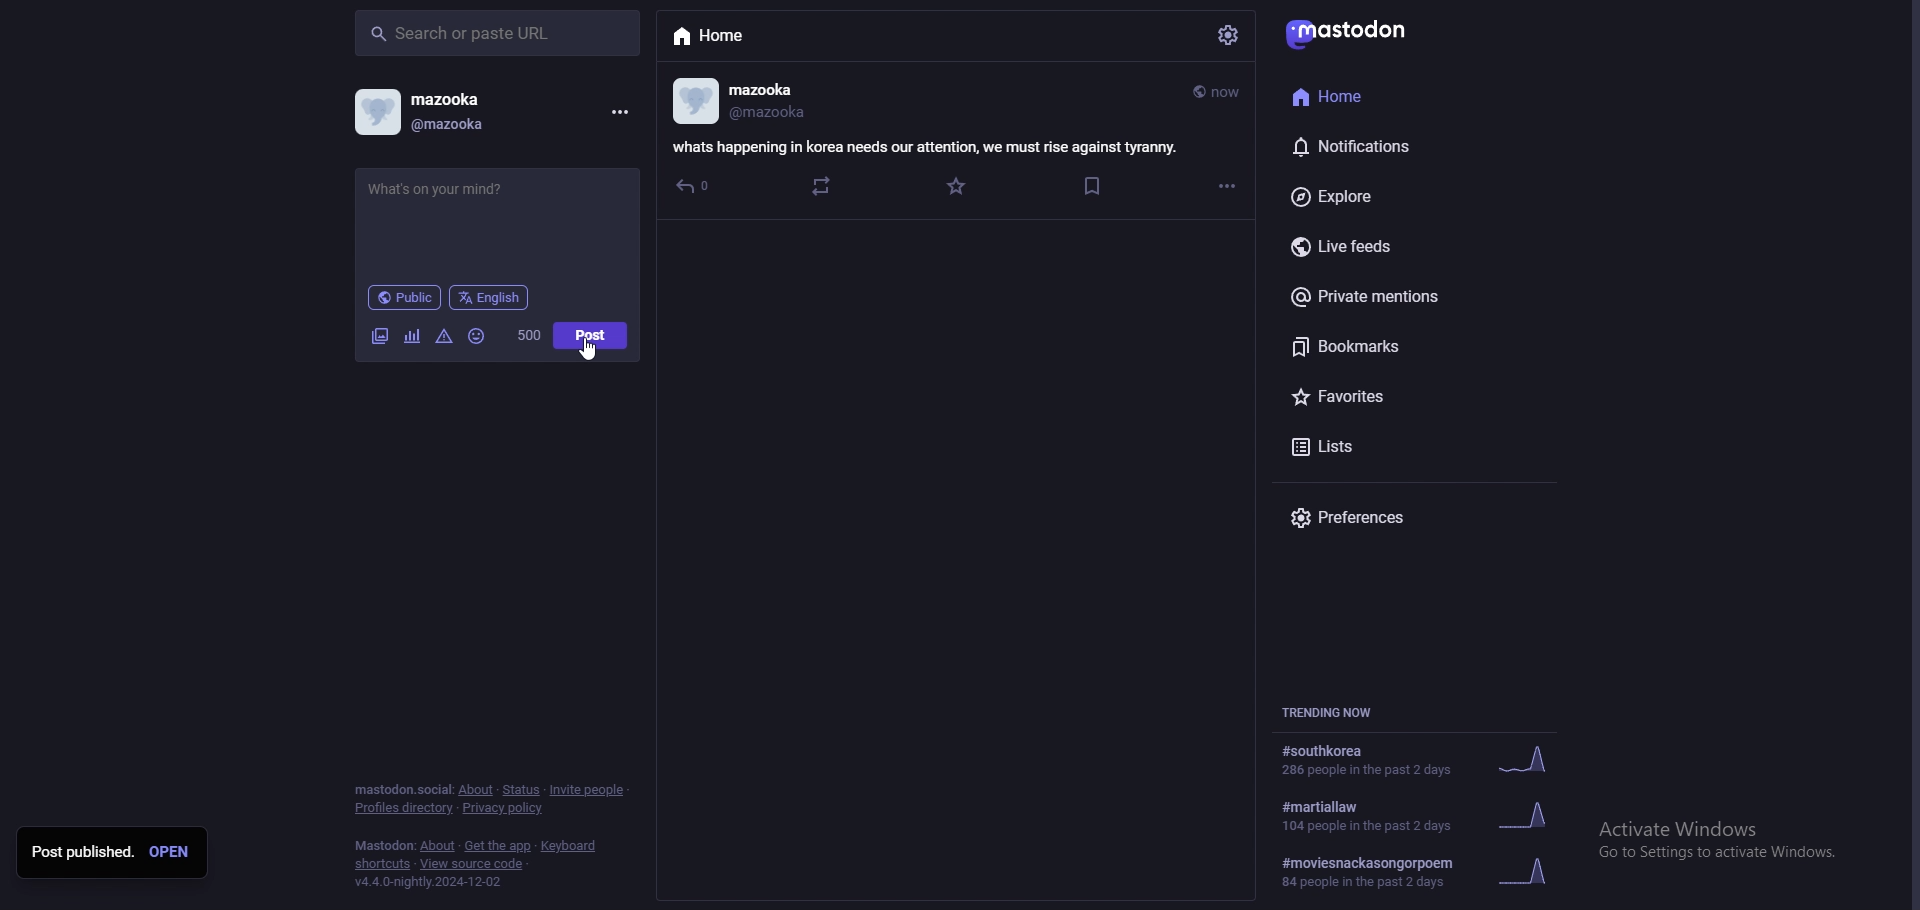  What do you see at coordinates (1335, 710) in the screenshot?
I see `trending now` at bounding box center [1335, 710].